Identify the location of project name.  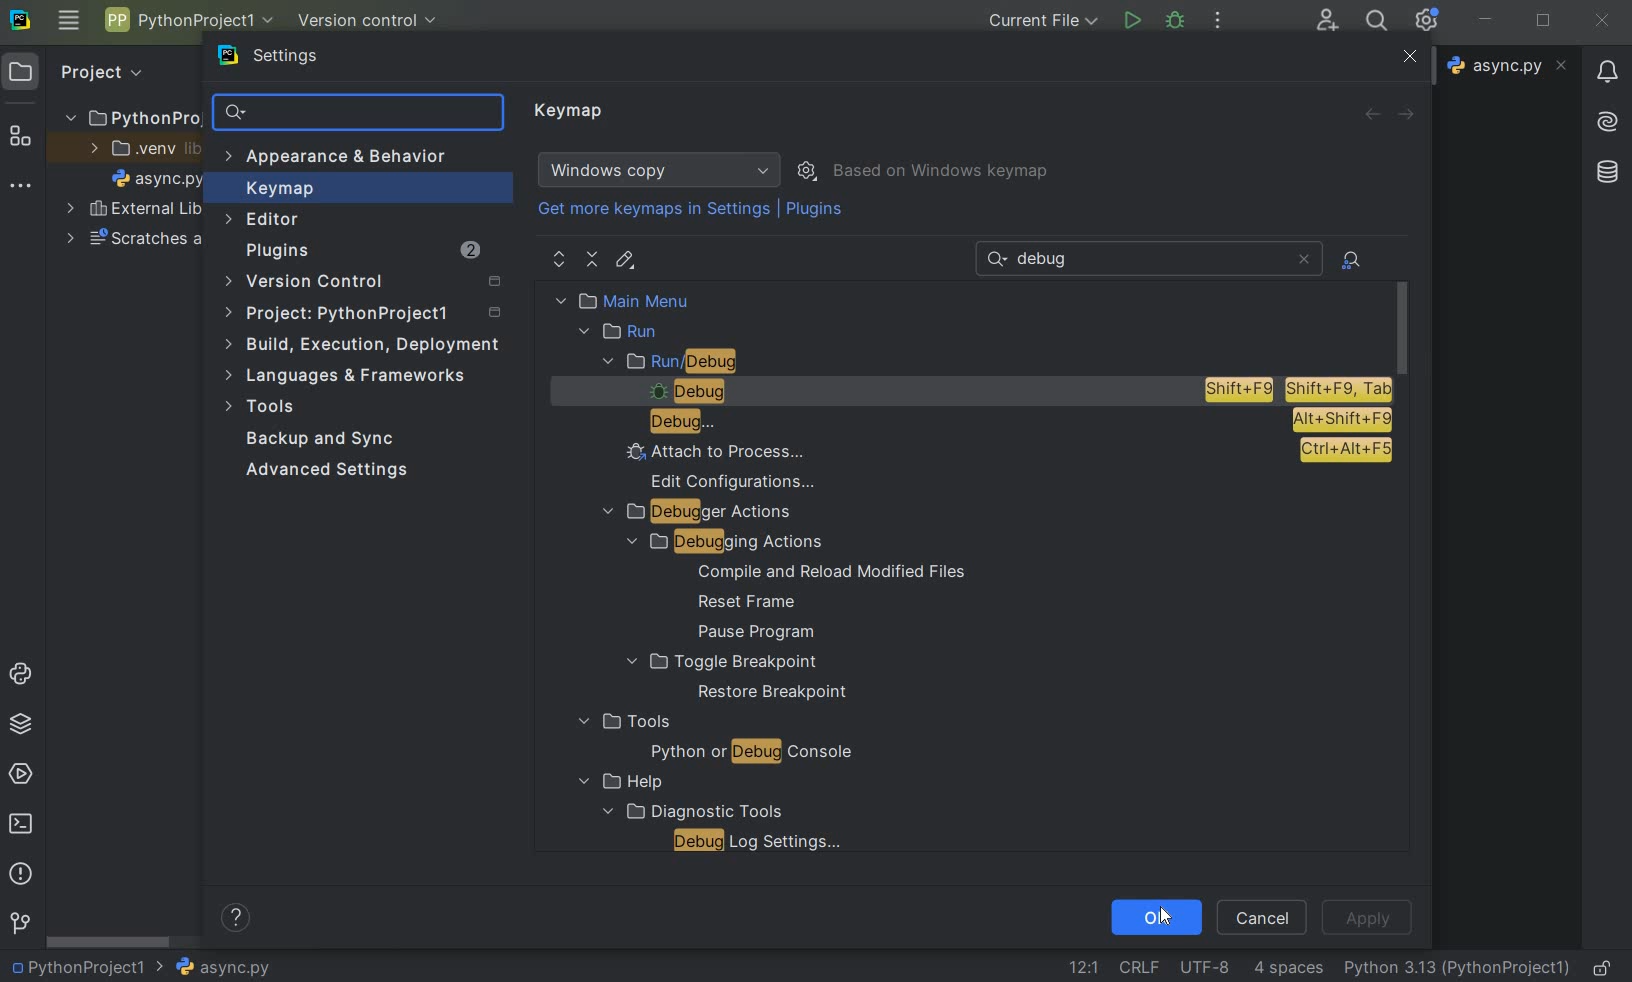
(75, 967).